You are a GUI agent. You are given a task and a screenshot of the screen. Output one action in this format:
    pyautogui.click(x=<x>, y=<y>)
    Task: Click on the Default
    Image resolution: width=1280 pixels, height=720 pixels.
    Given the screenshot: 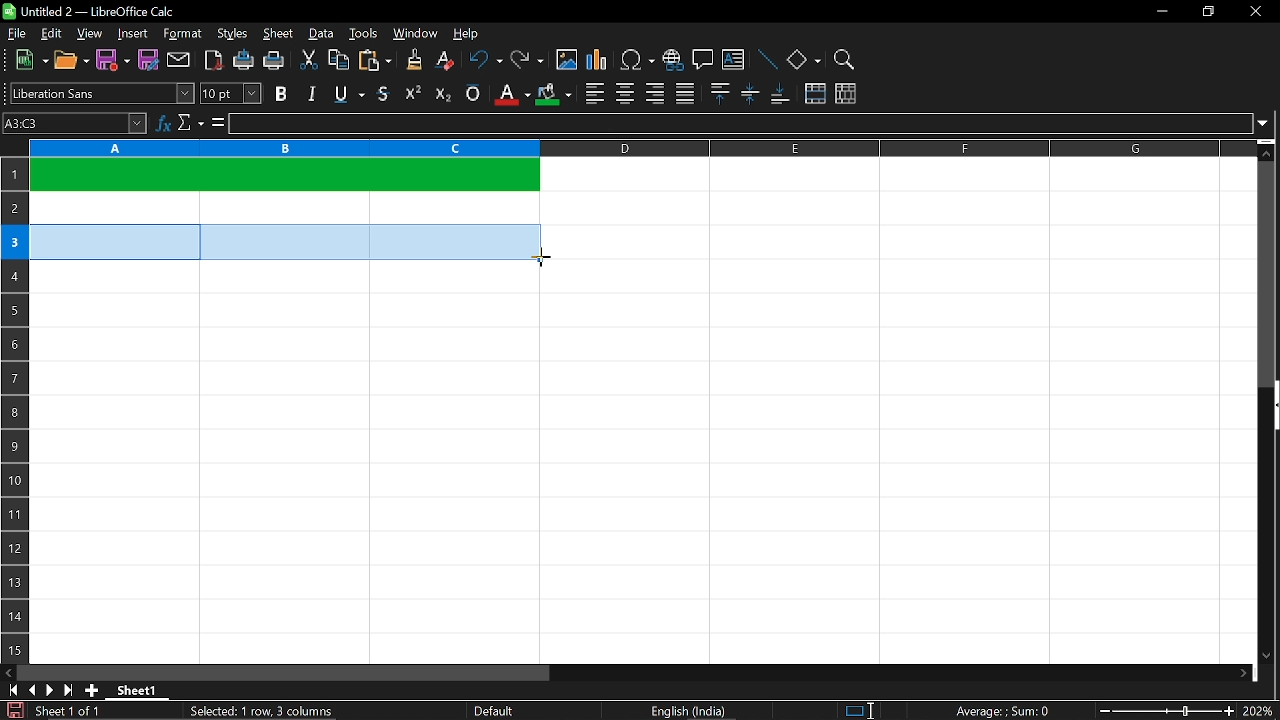 What is the action you would take?
    pyautogui.click(x=497, y=711)
    